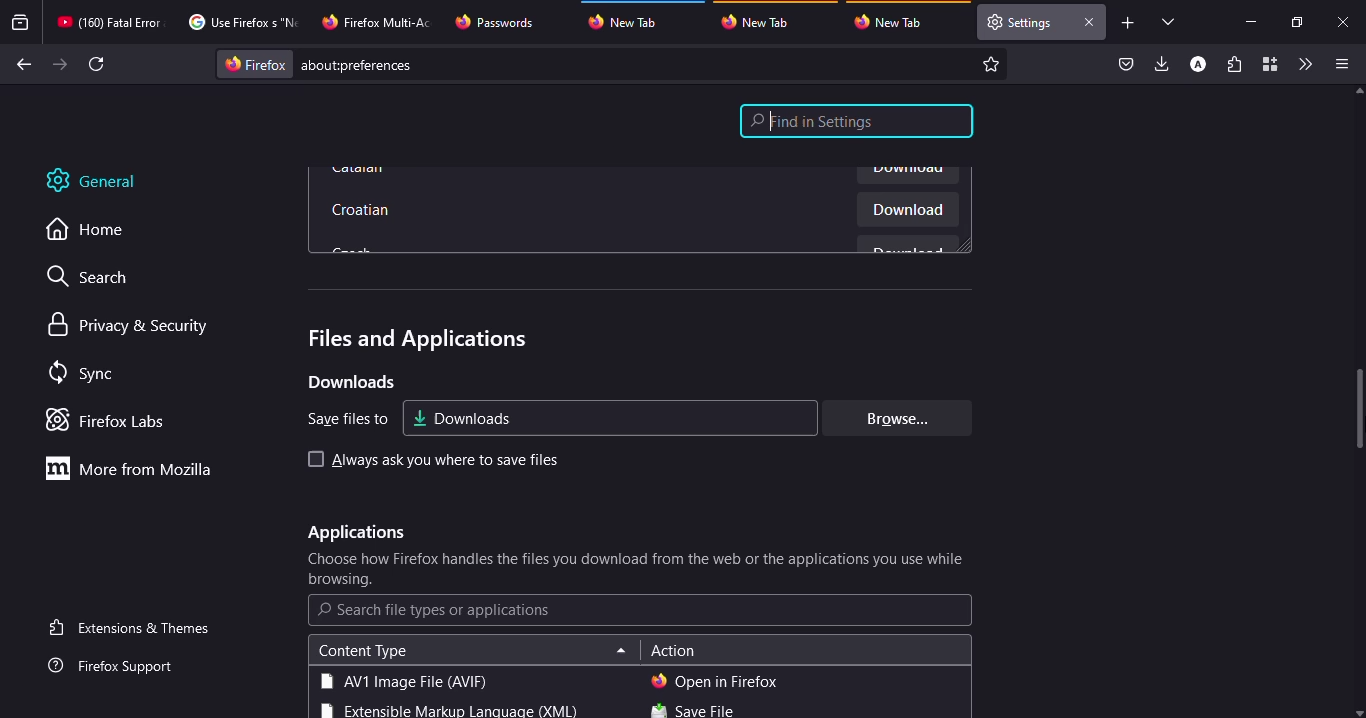 This screenshot has height=718, width=1366. I want to click on downloads, so click(350, 382).